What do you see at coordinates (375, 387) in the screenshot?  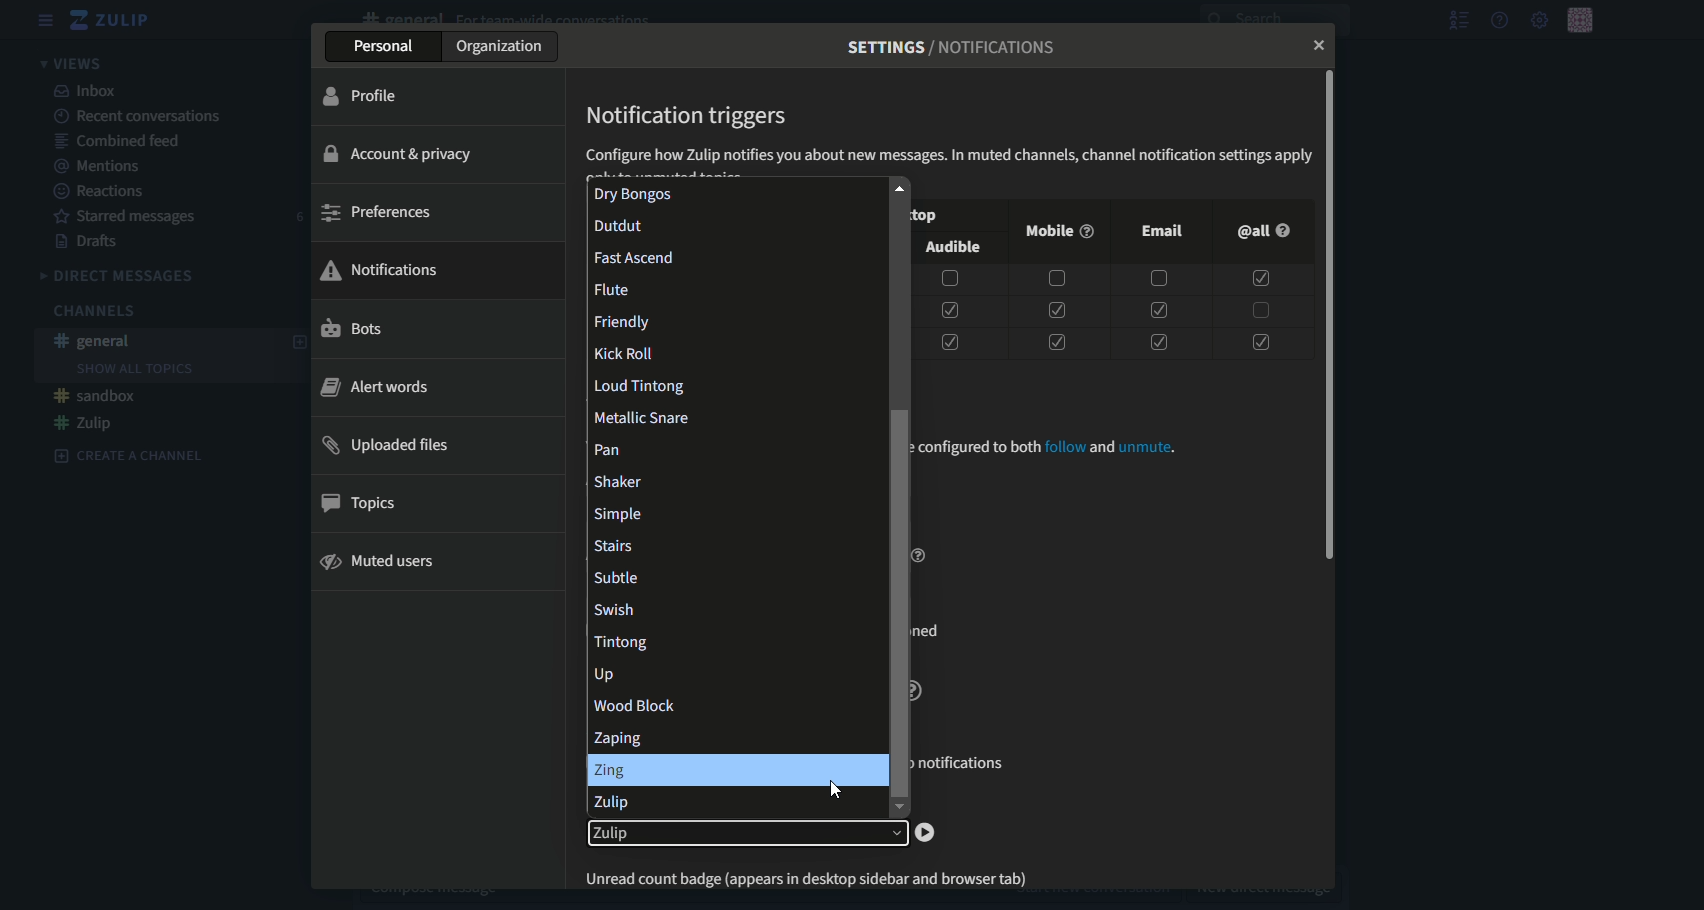 I see `alert words` at bounding box center [375, 387].